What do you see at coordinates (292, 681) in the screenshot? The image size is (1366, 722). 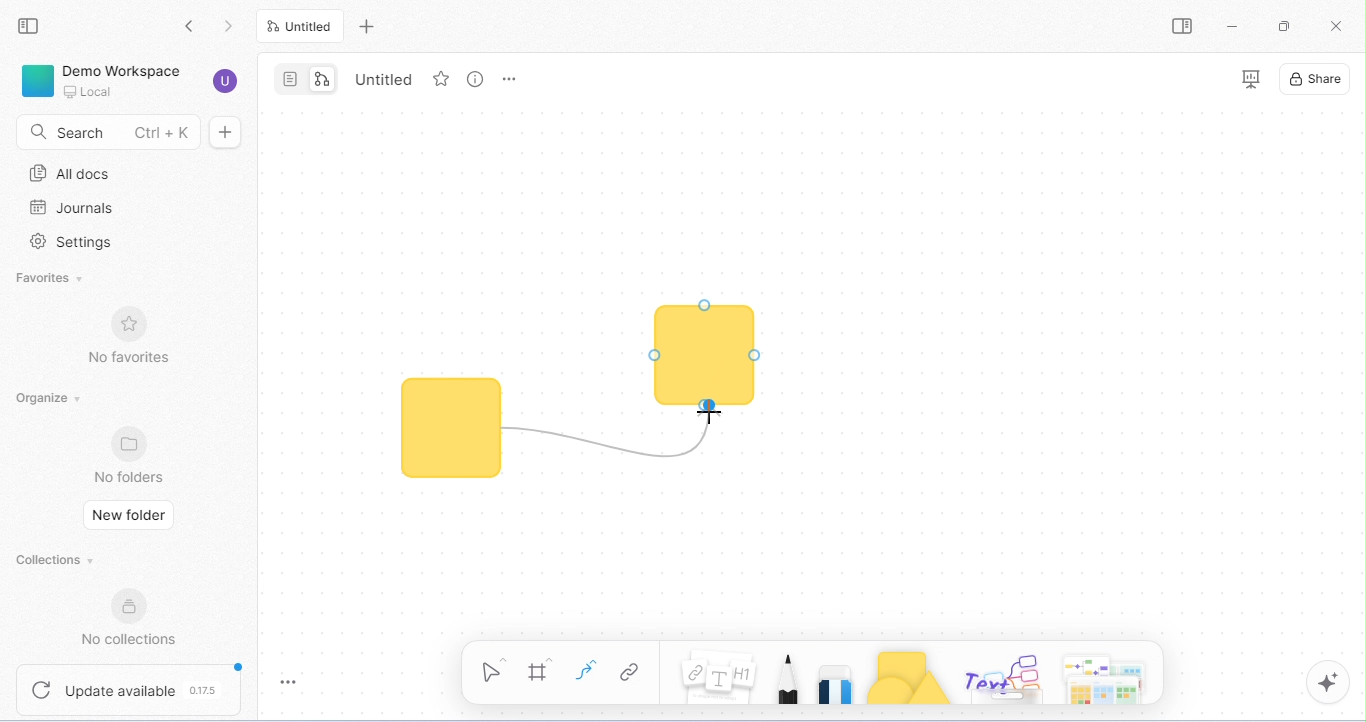 I see `toggle zoom` at bounding box center [292, 681].